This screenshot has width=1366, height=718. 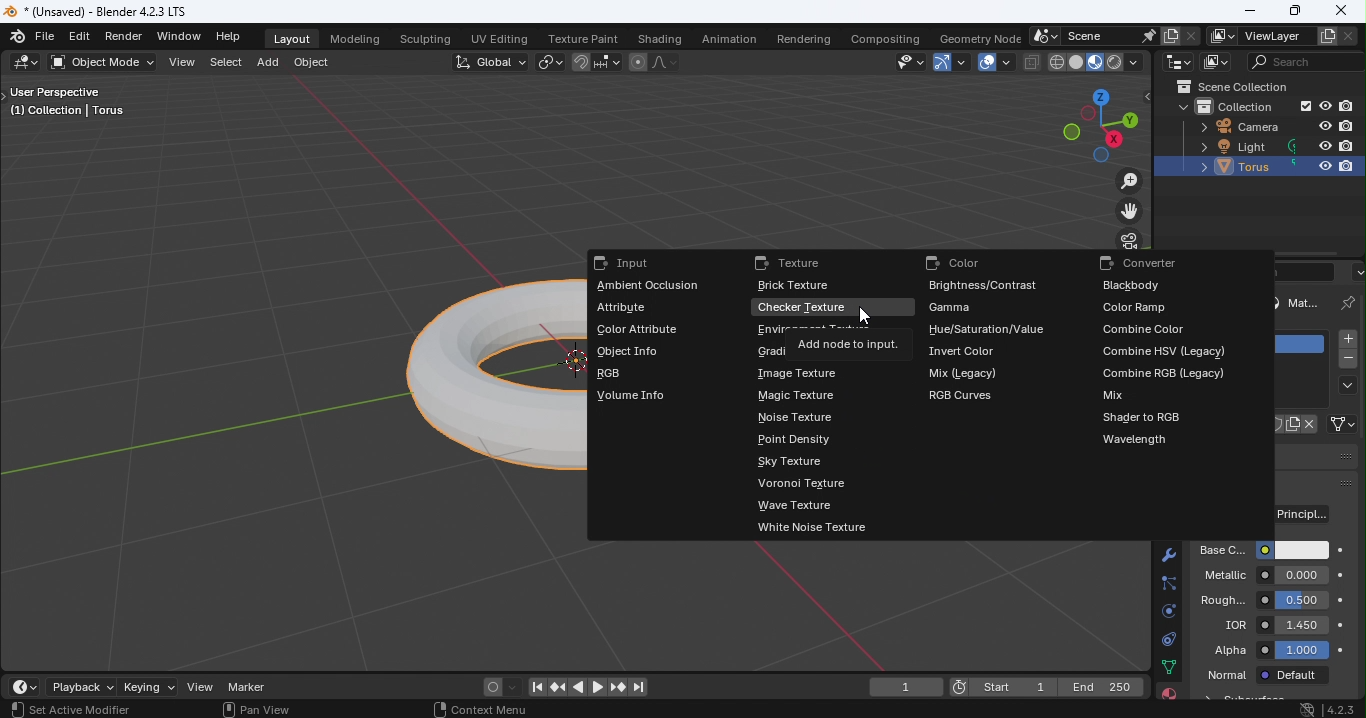 What do you see at coordinates (579, 61) in the screenshot?
I see `Snap` at bounding box center [579, 61].